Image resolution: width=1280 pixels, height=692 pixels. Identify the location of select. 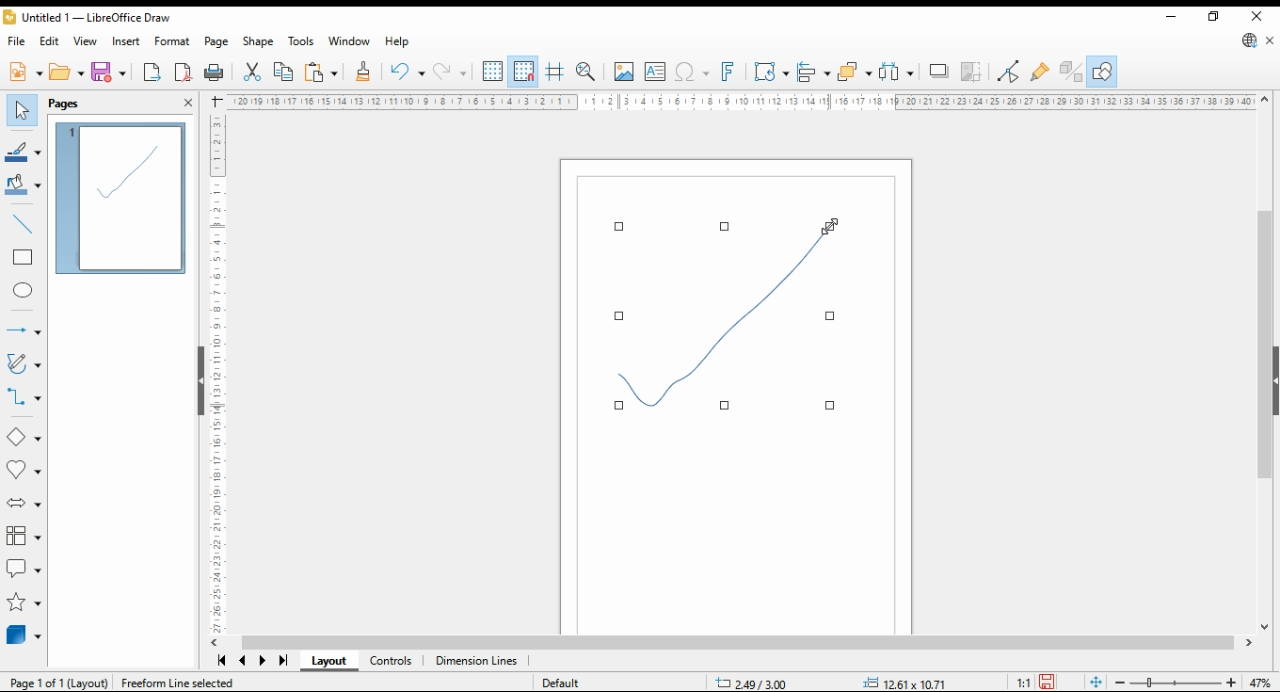
(22, 111).